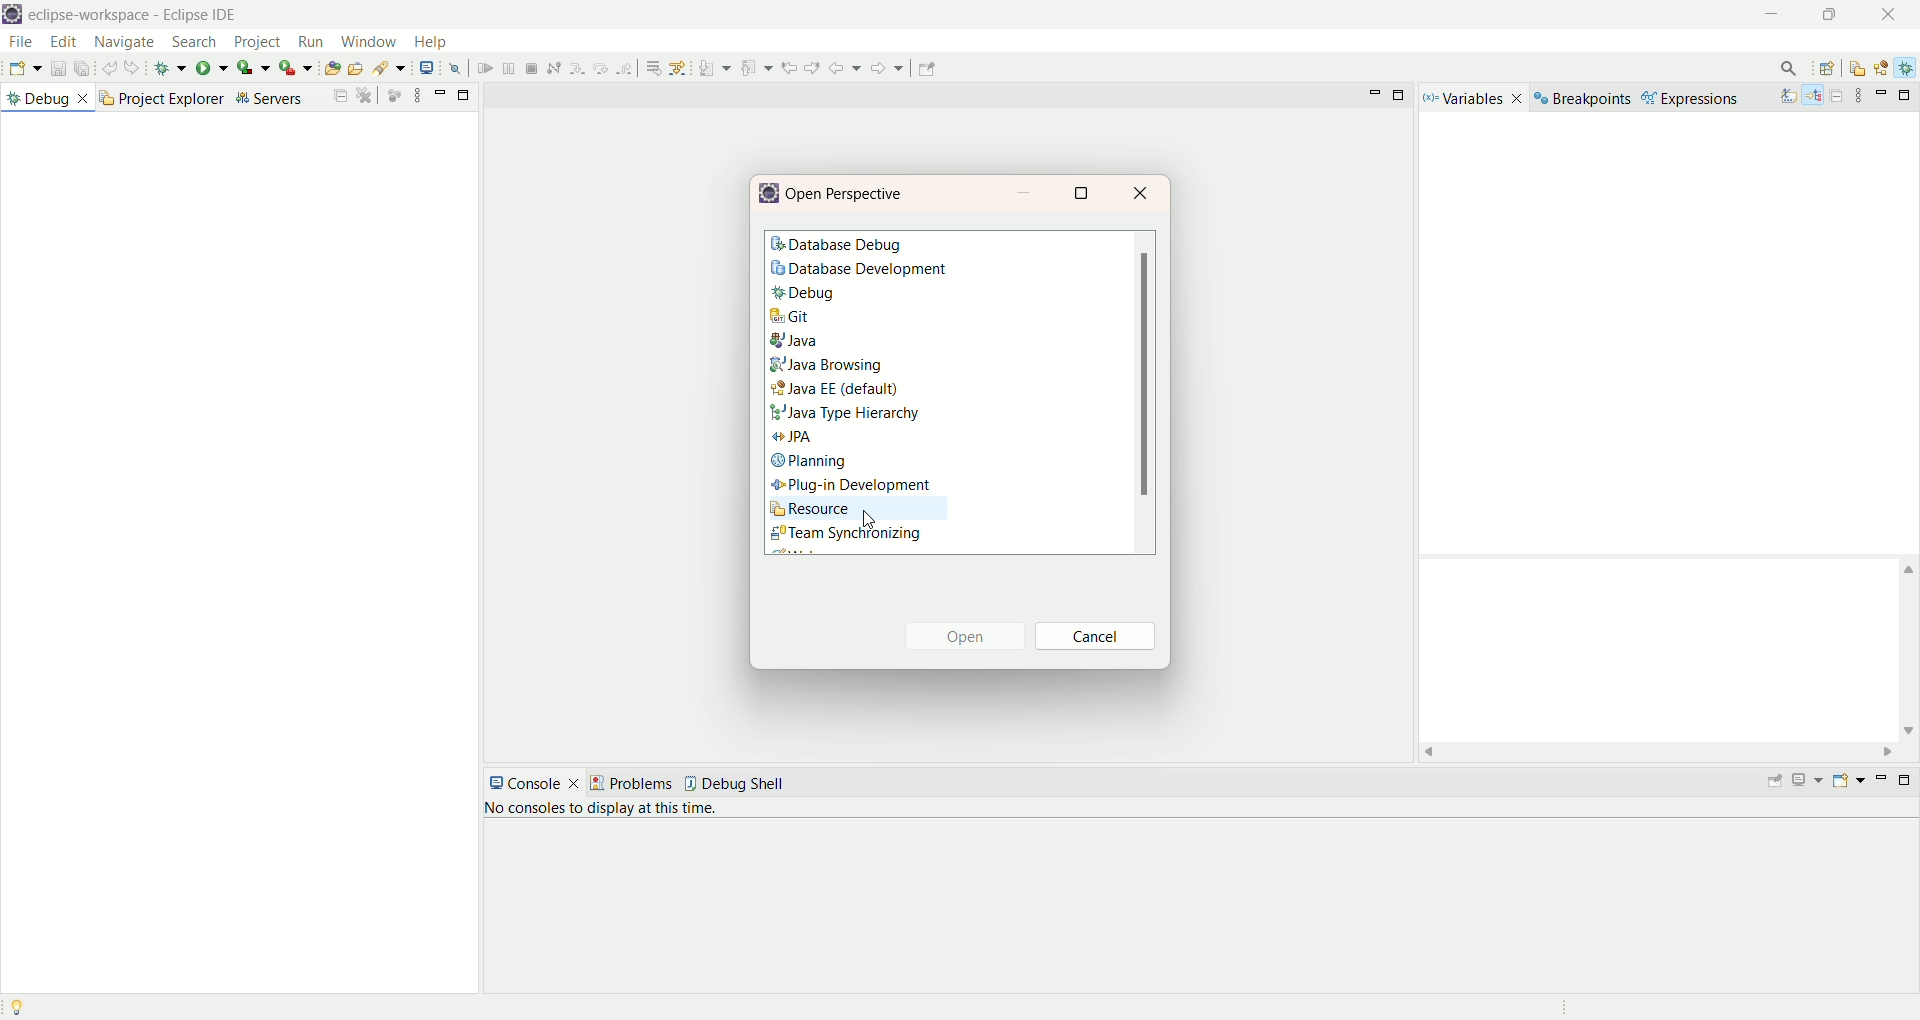  What do you see at coordinates (1827, 68) in the screenshot?
I see `open perspective` at bounding box center [1827, 68].